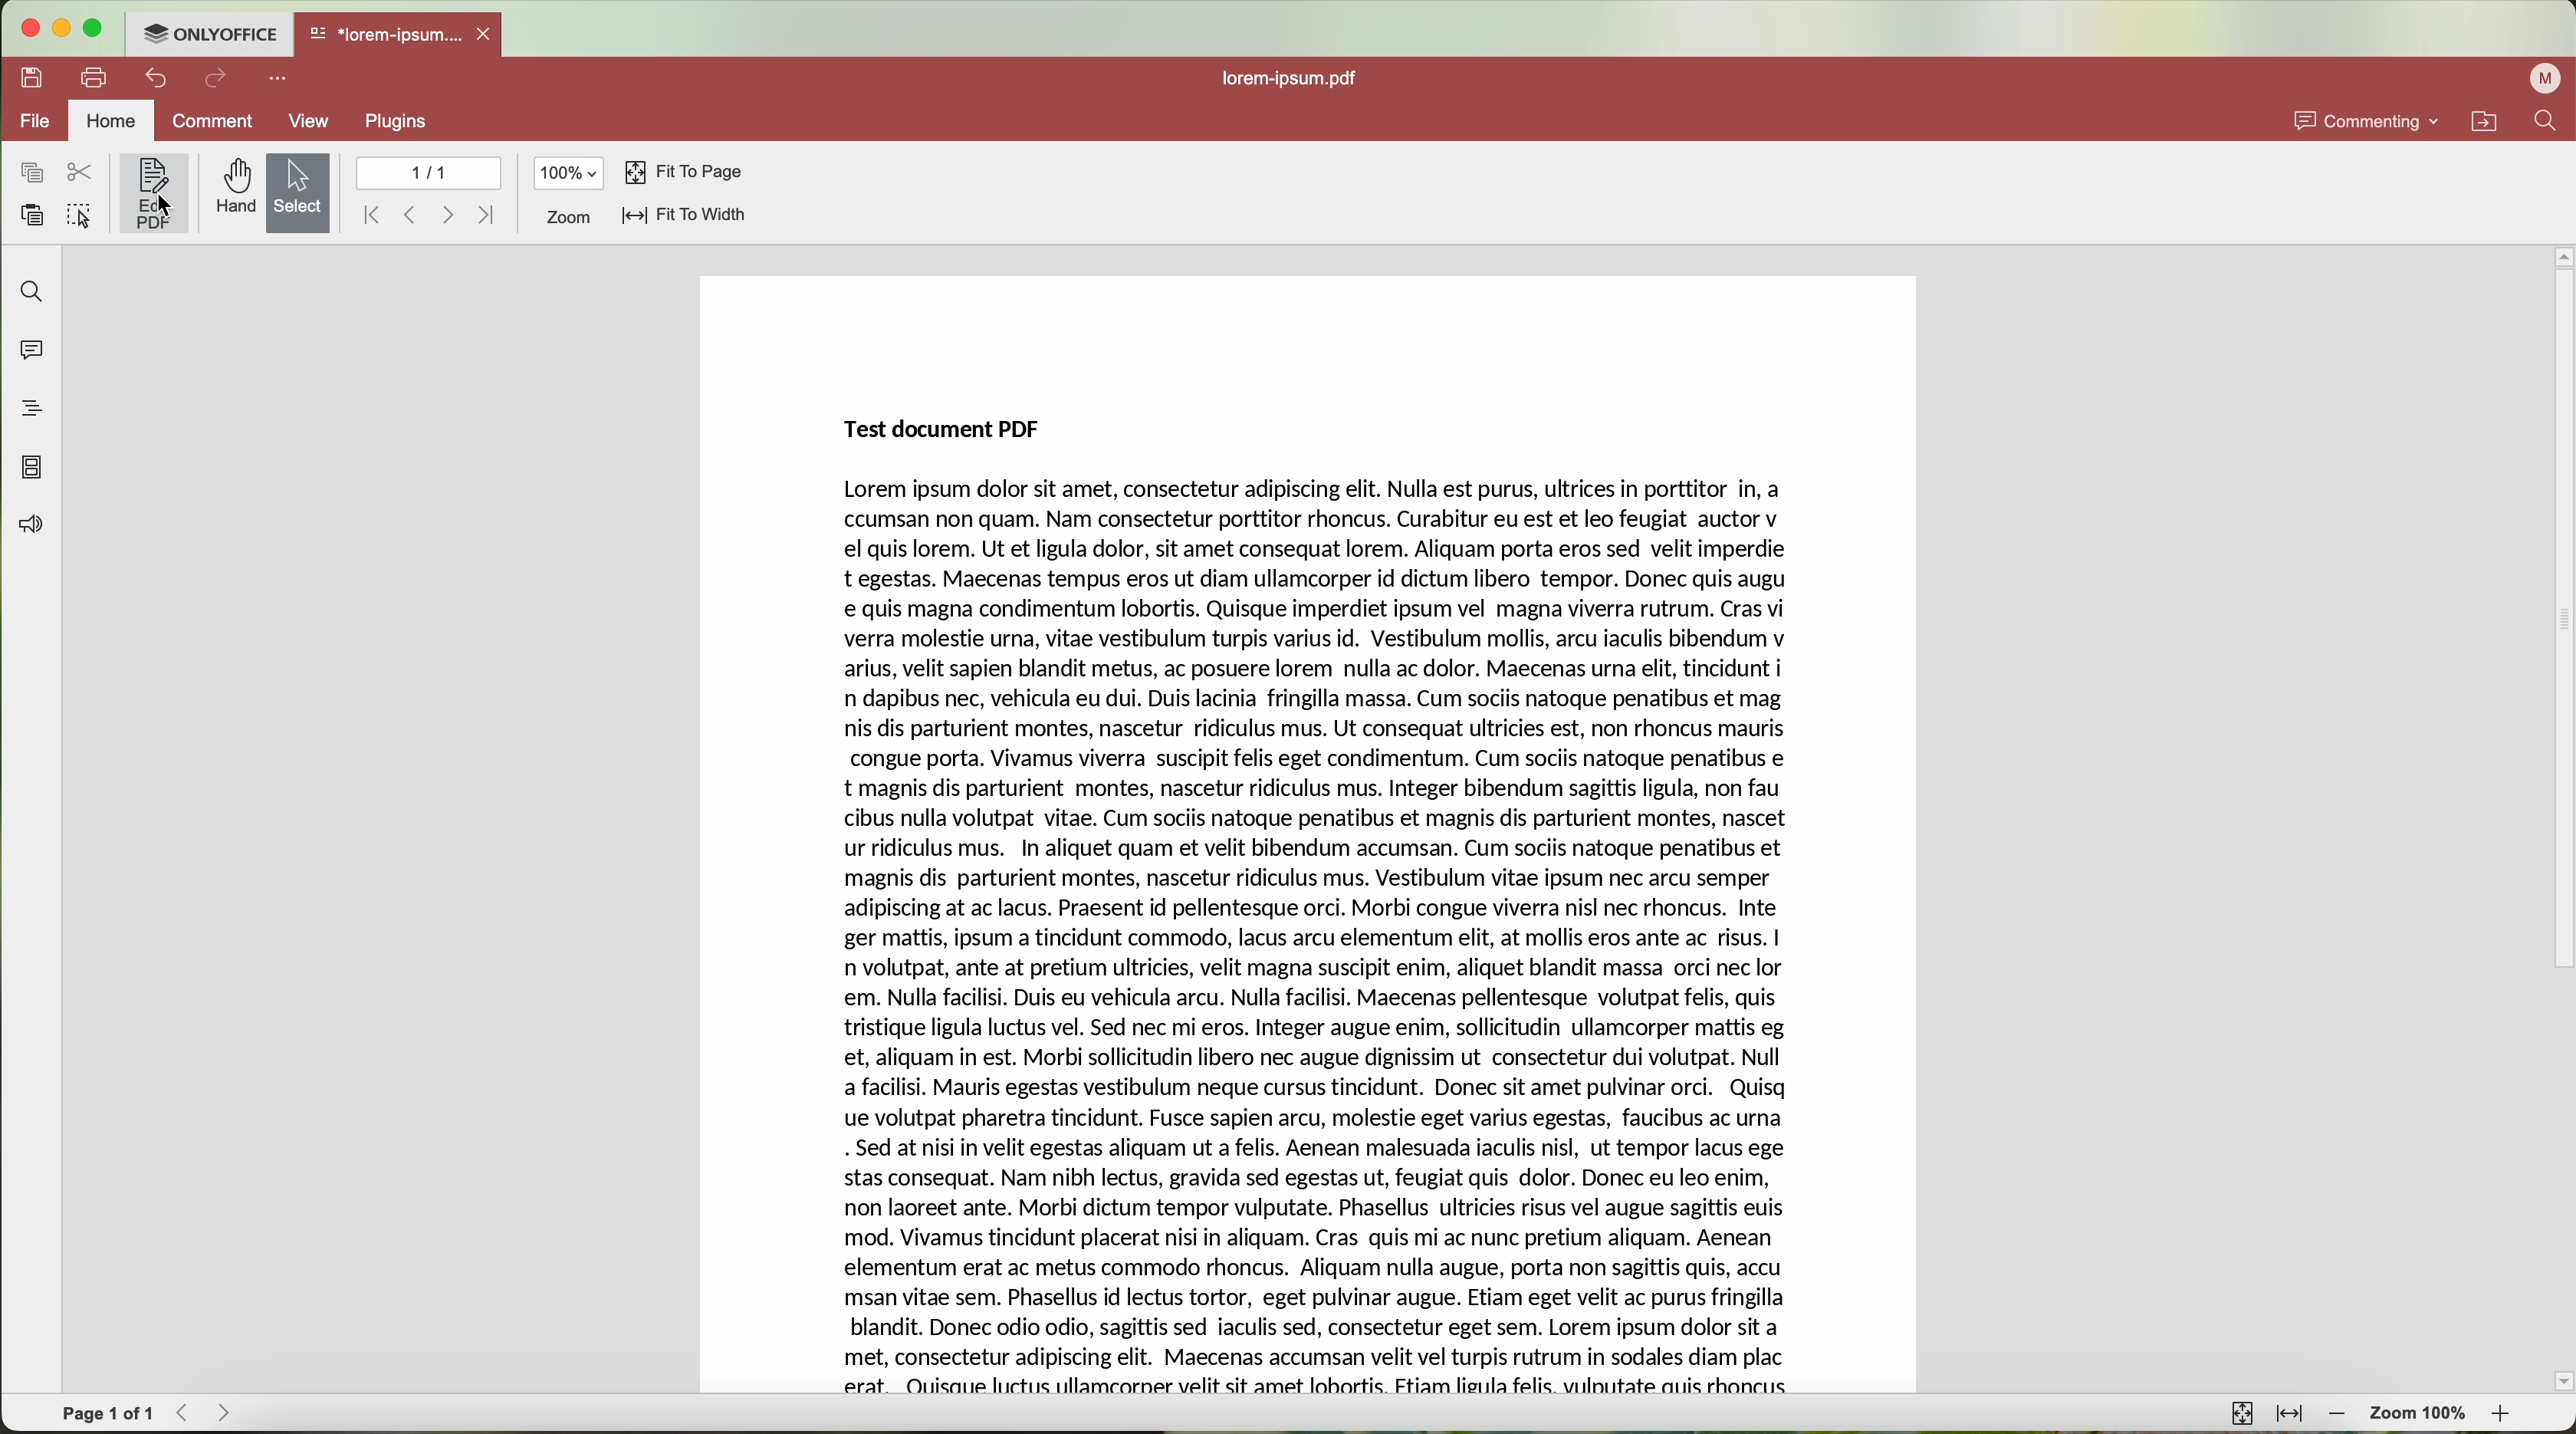 This screenshot has width=2576, height=1434. What do you see at coordinates (2545, 120) in the screenshot?
I see `find` at bounding box center [2545, 120].